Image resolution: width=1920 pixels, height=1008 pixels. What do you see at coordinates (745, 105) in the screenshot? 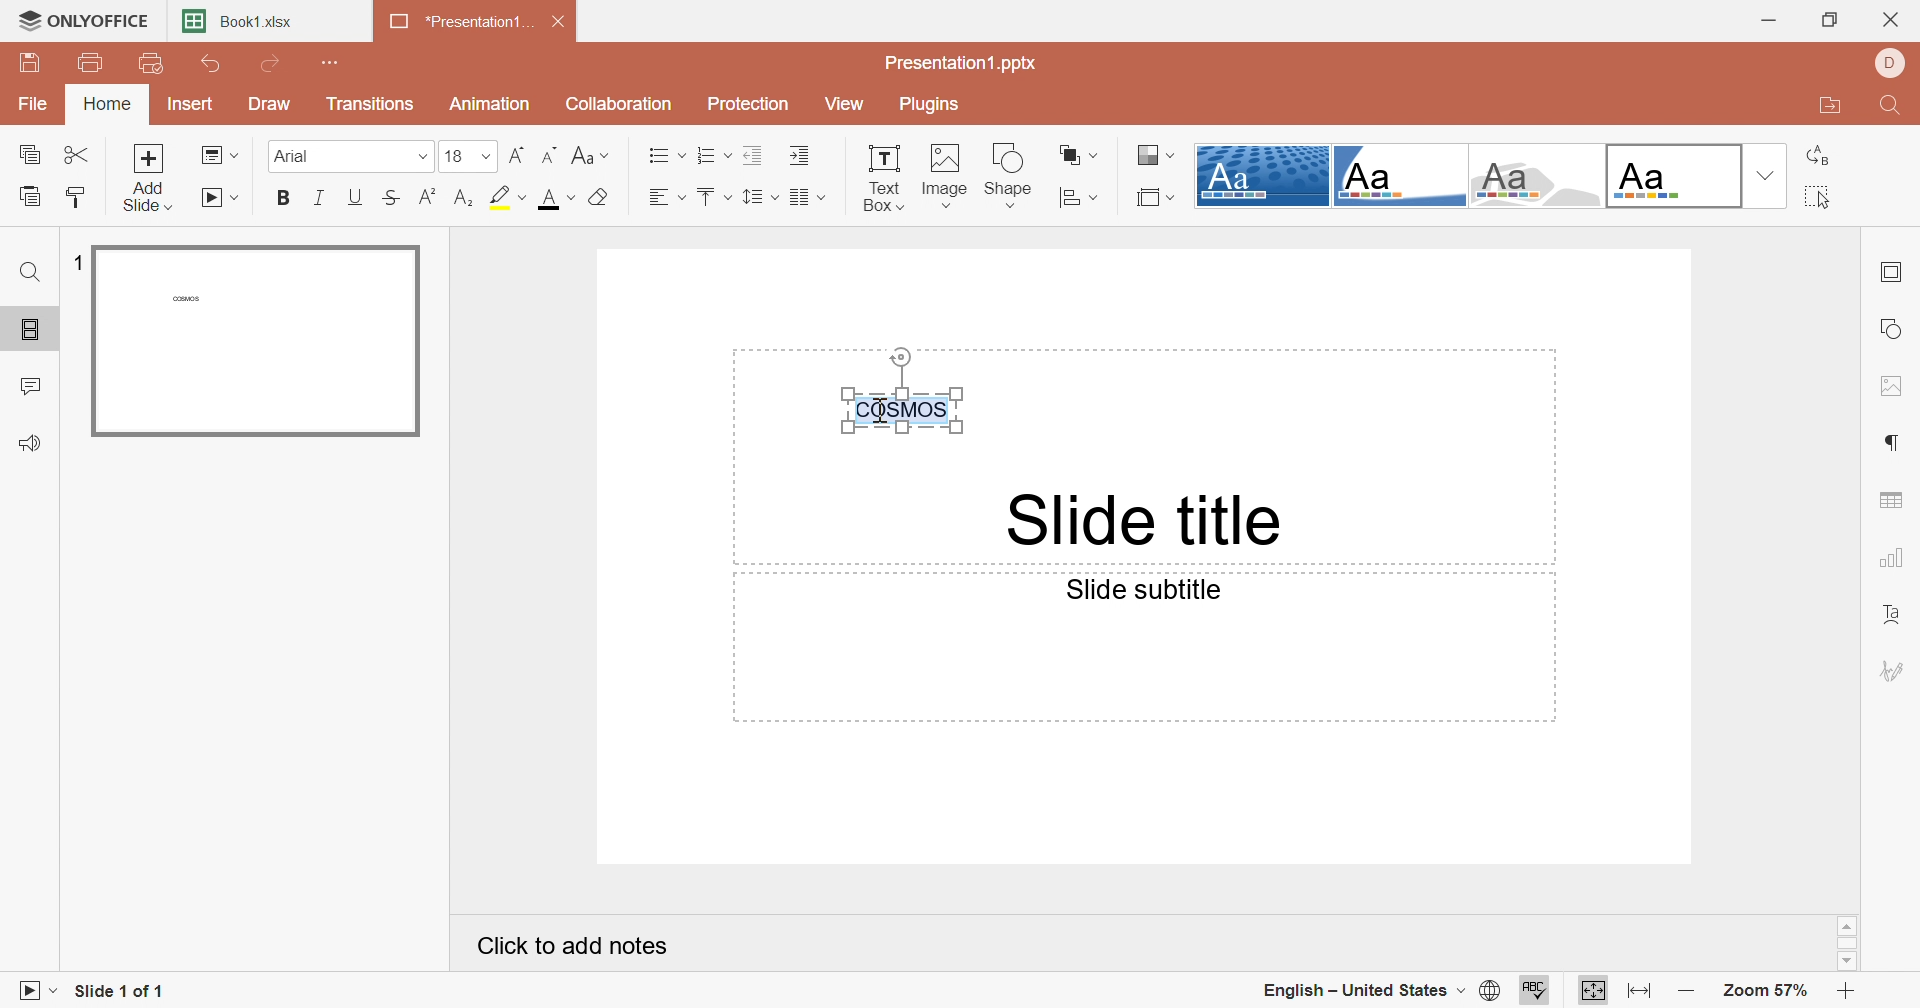
I see `Protection` at bounding box center [745, 105].